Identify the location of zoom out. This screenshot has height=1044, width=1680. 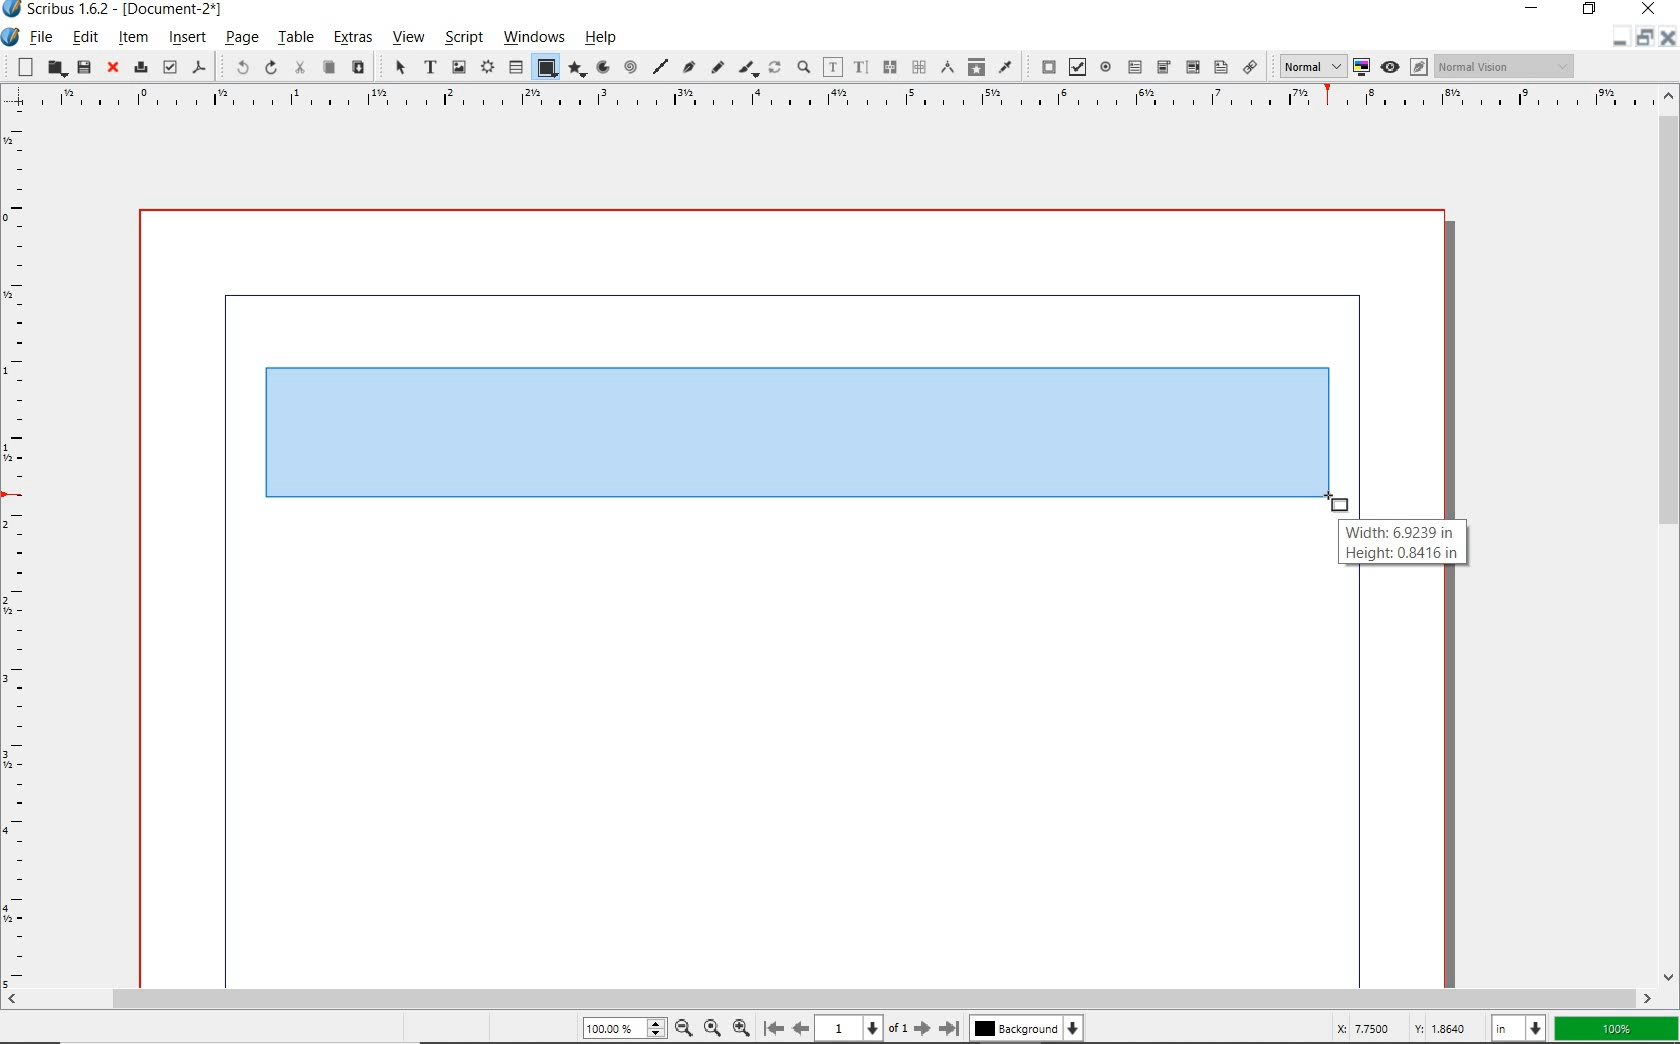
(741, 1026).